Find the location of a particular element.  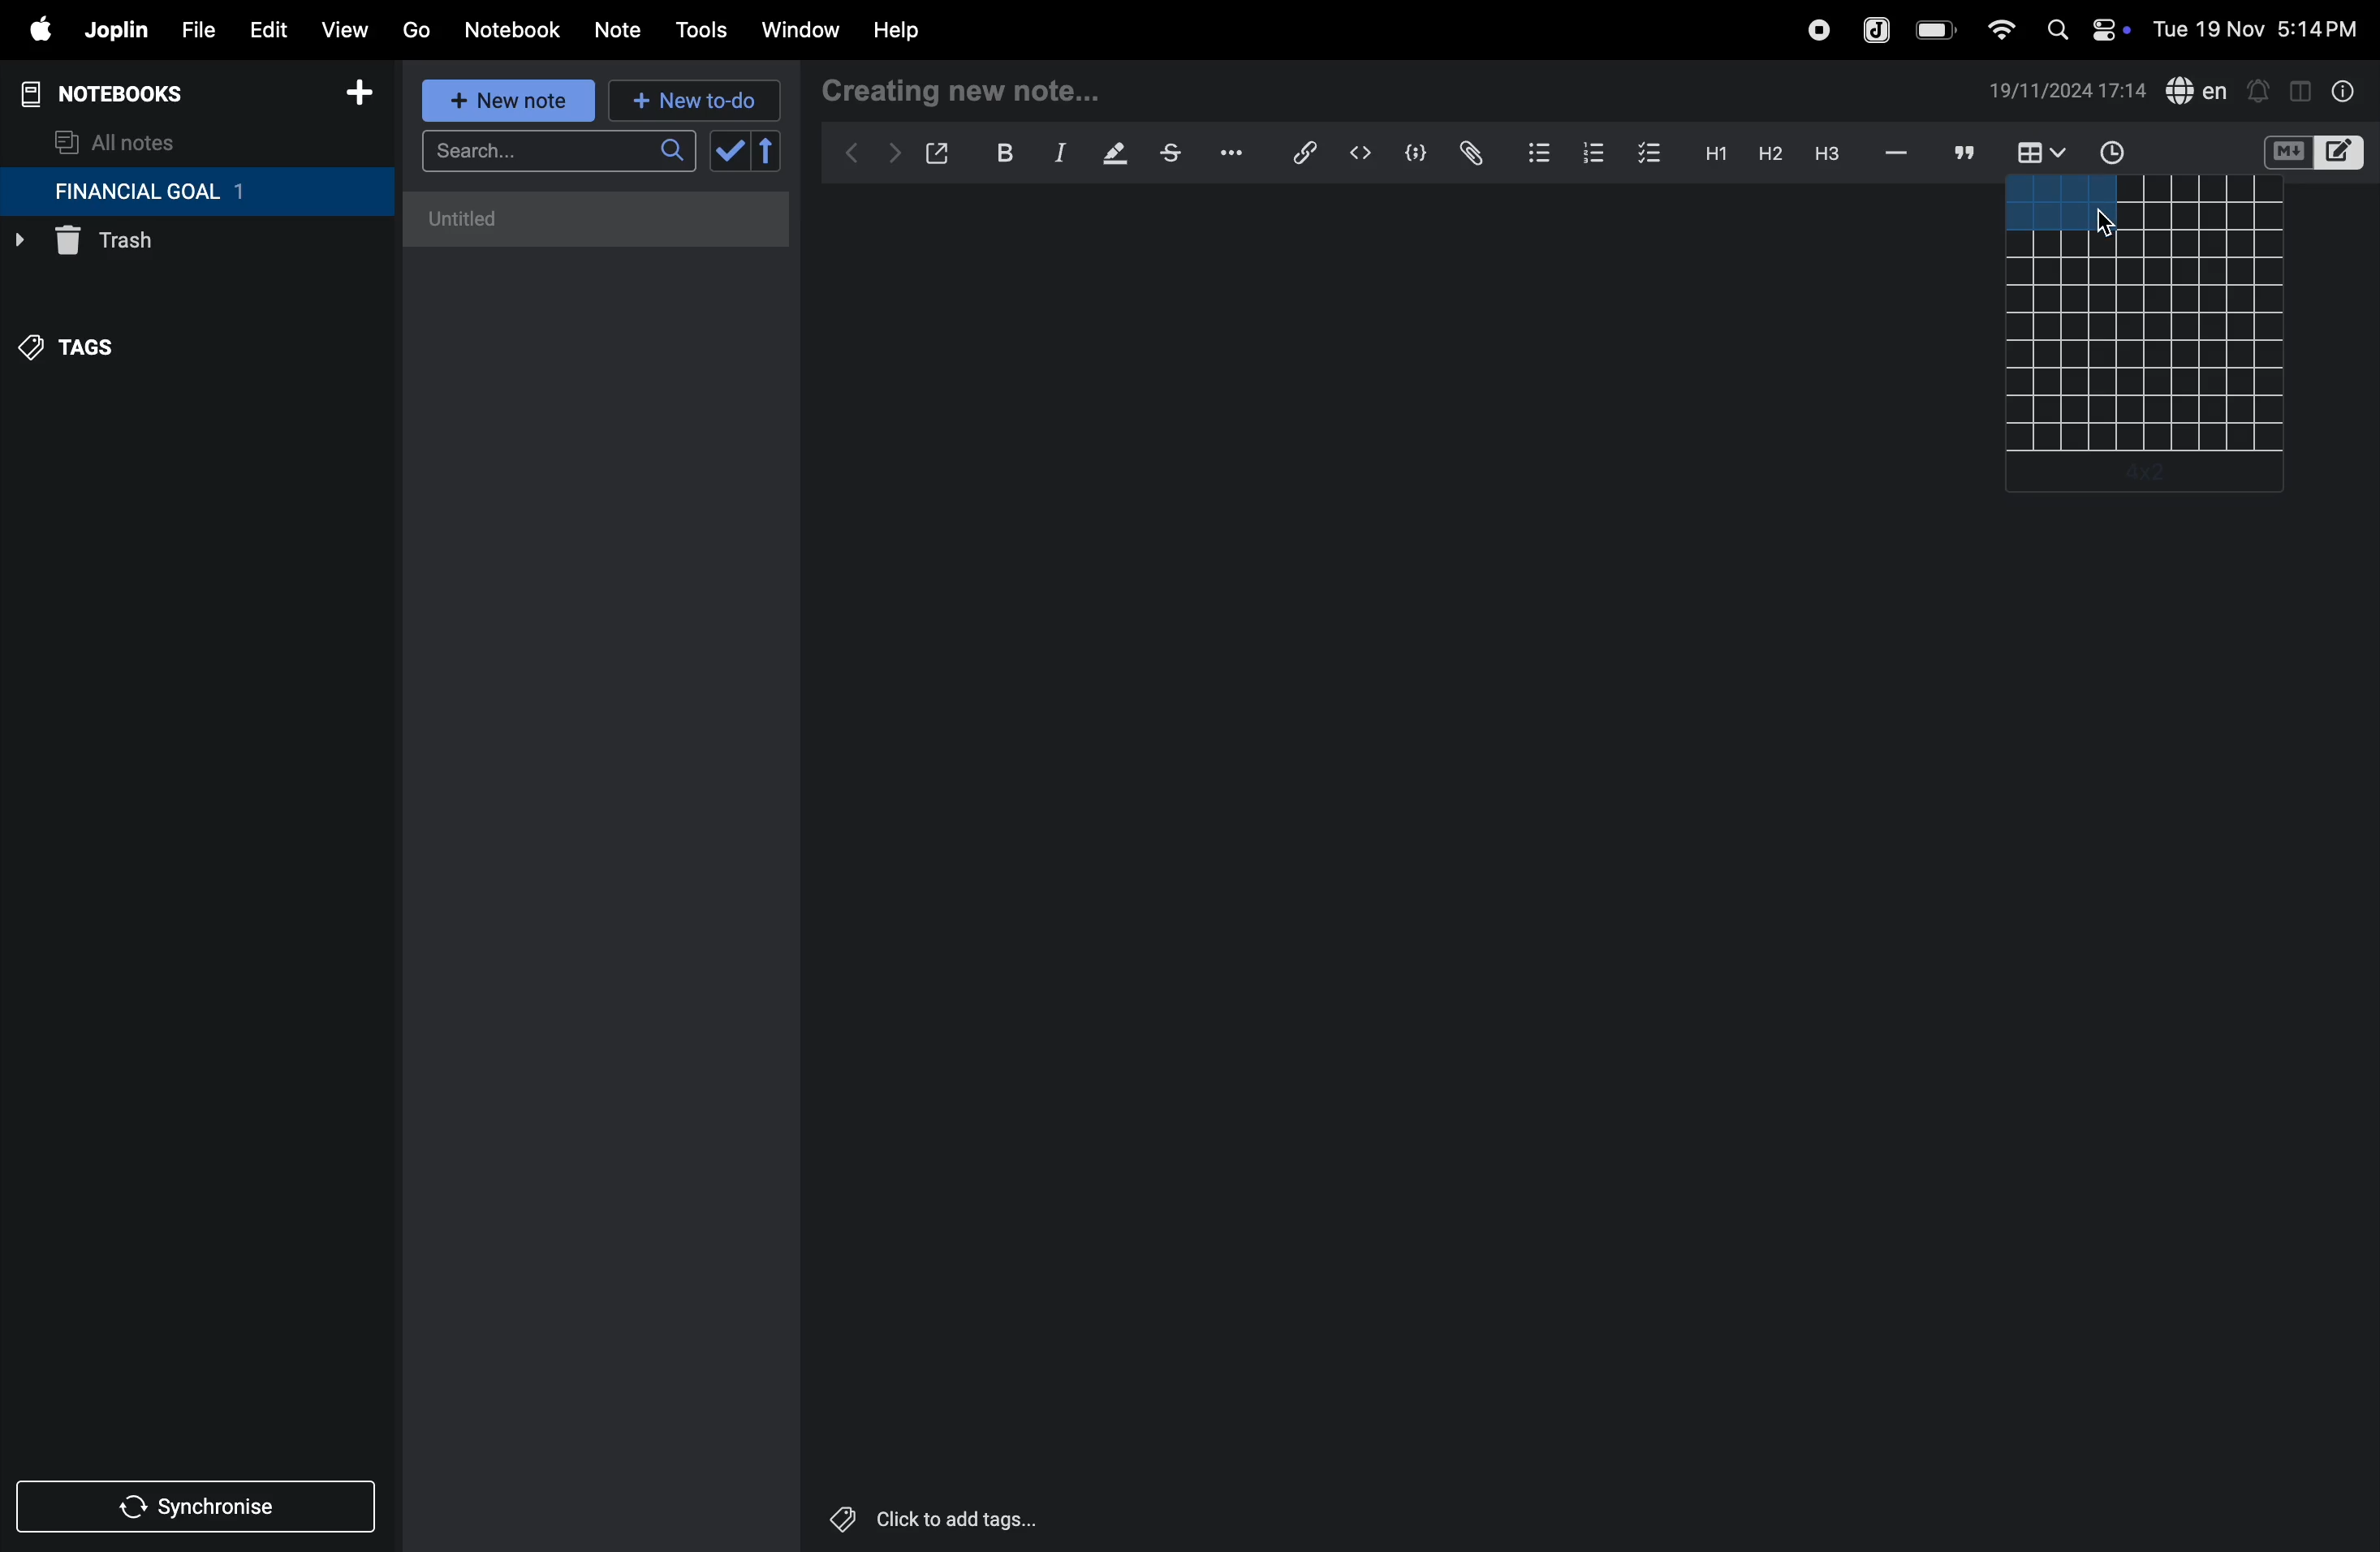

go is located at coordinates (416, 27).